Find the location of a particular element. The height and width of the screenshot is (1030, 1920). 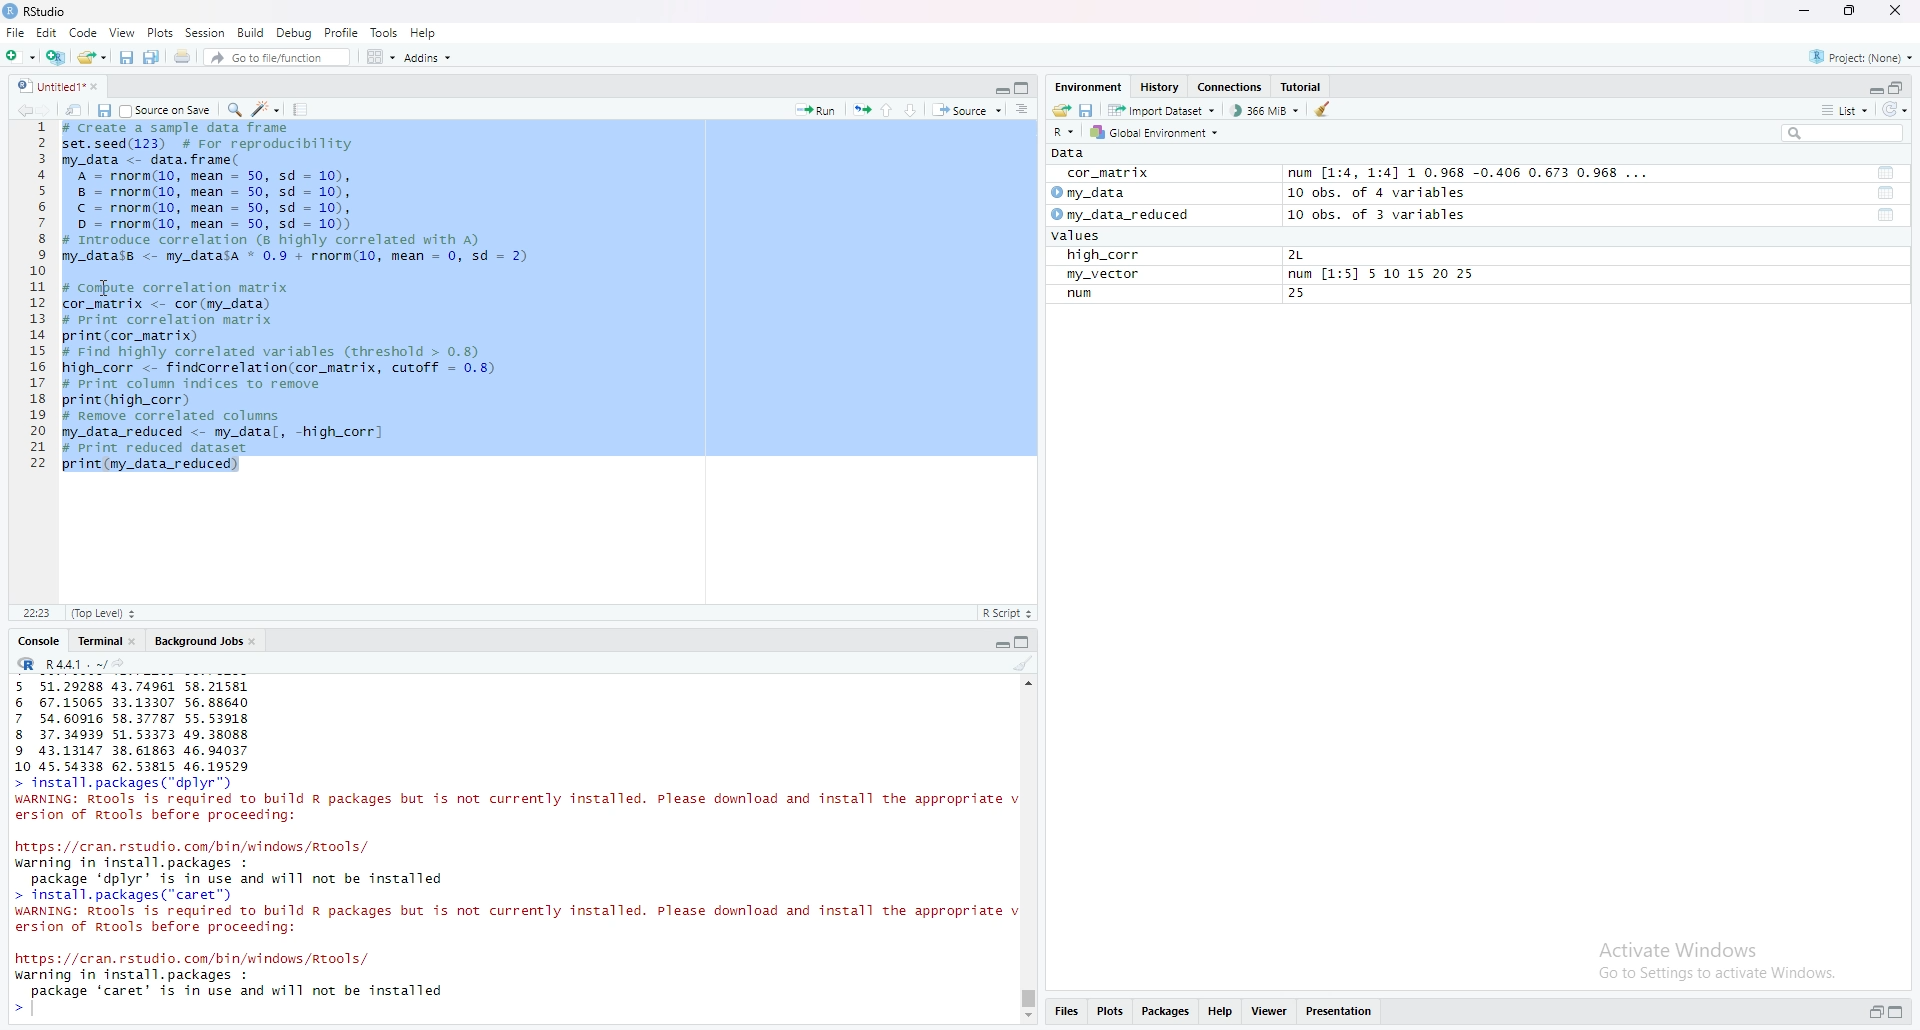

share is located at coordinates (183, 55).